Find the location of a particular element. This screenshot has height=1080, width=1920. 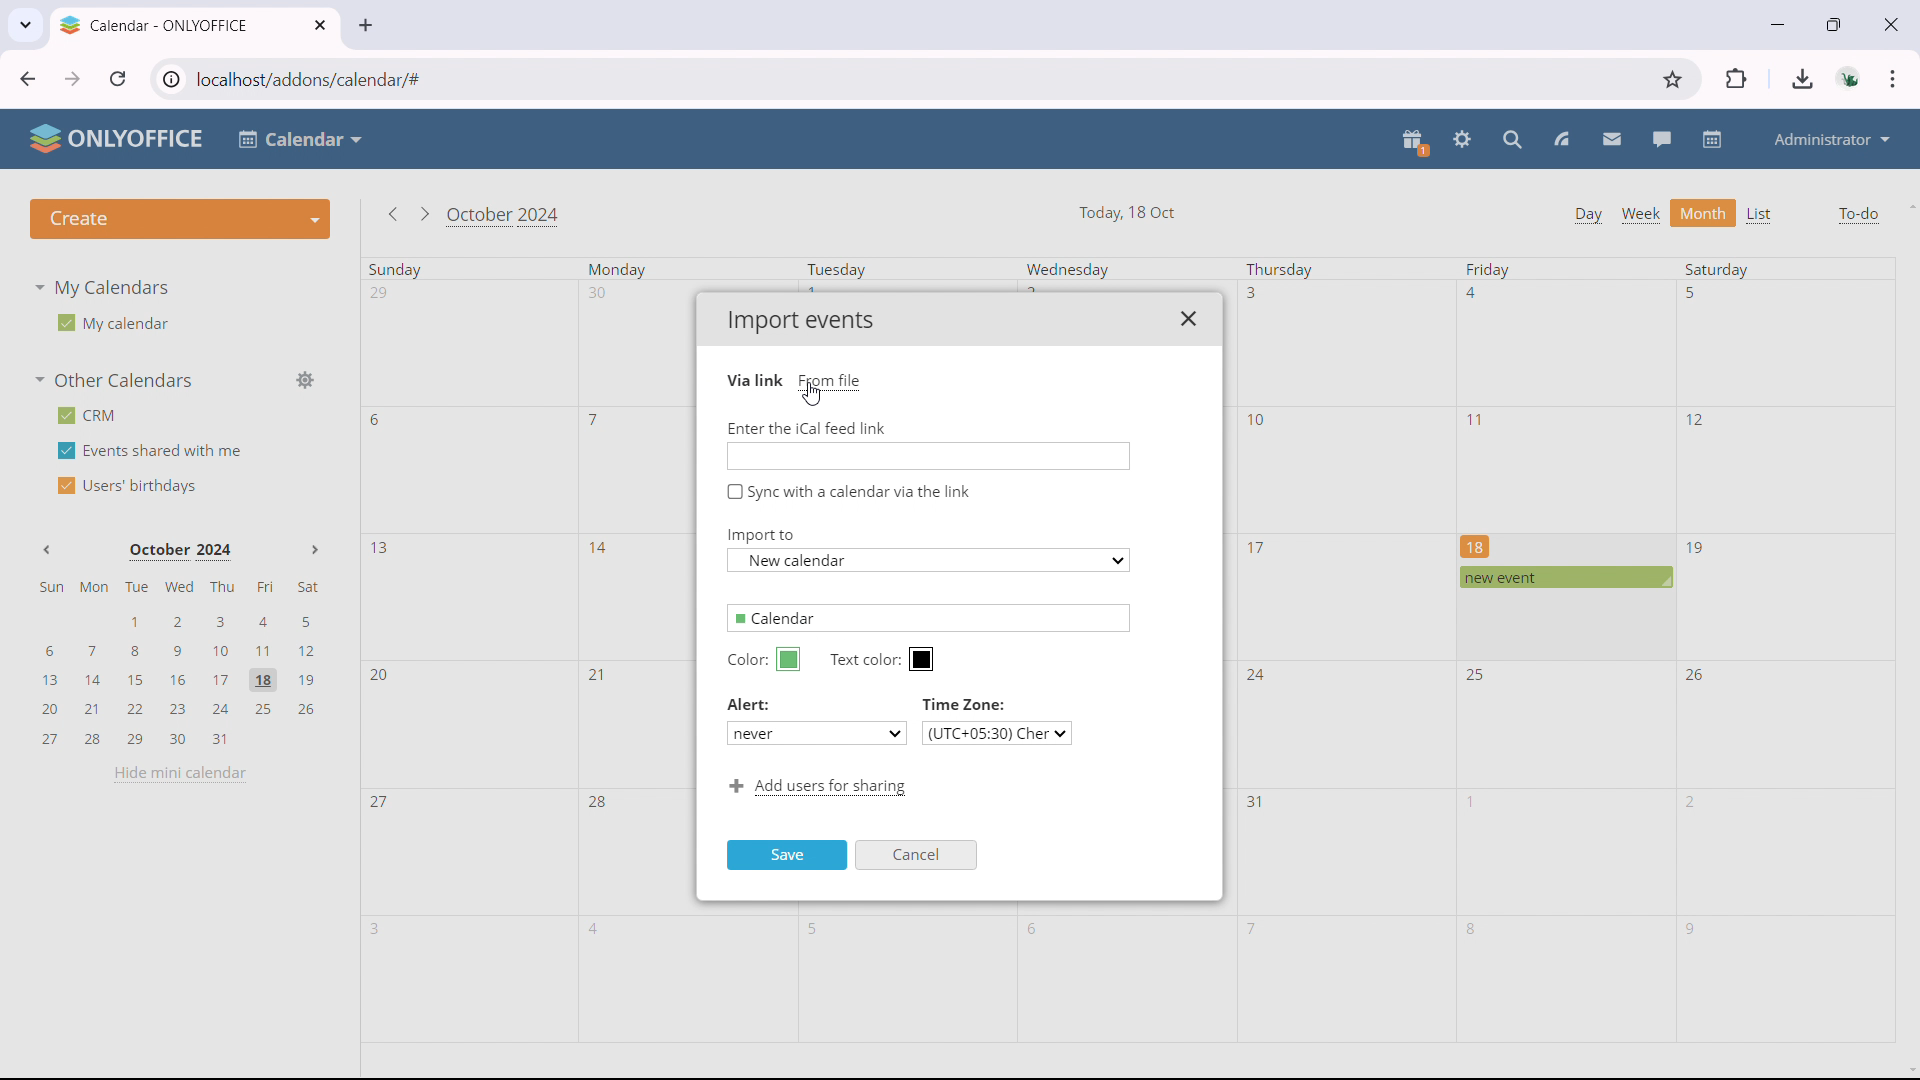

6 is located at coordinates (1037, 930).